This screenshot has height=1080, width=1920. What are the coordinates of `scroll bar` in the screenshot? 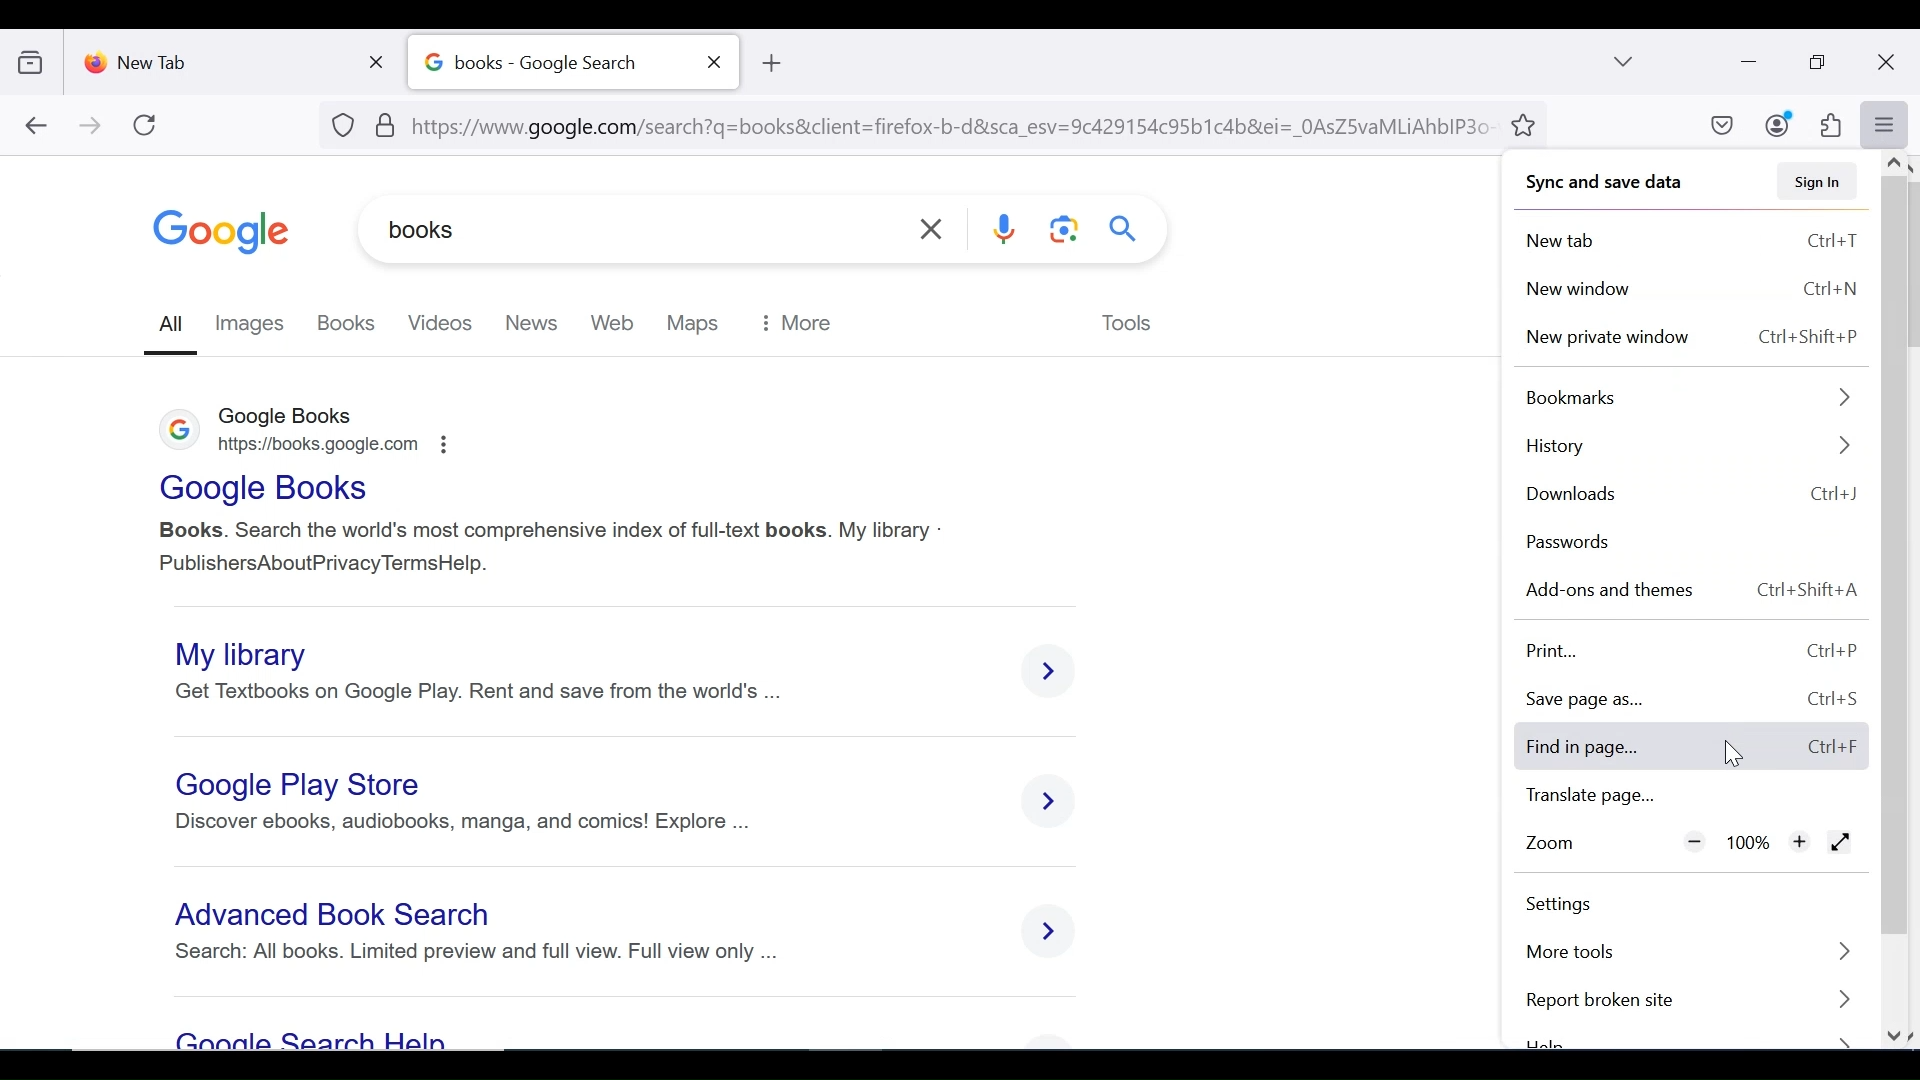 It's located at (1898, 604).